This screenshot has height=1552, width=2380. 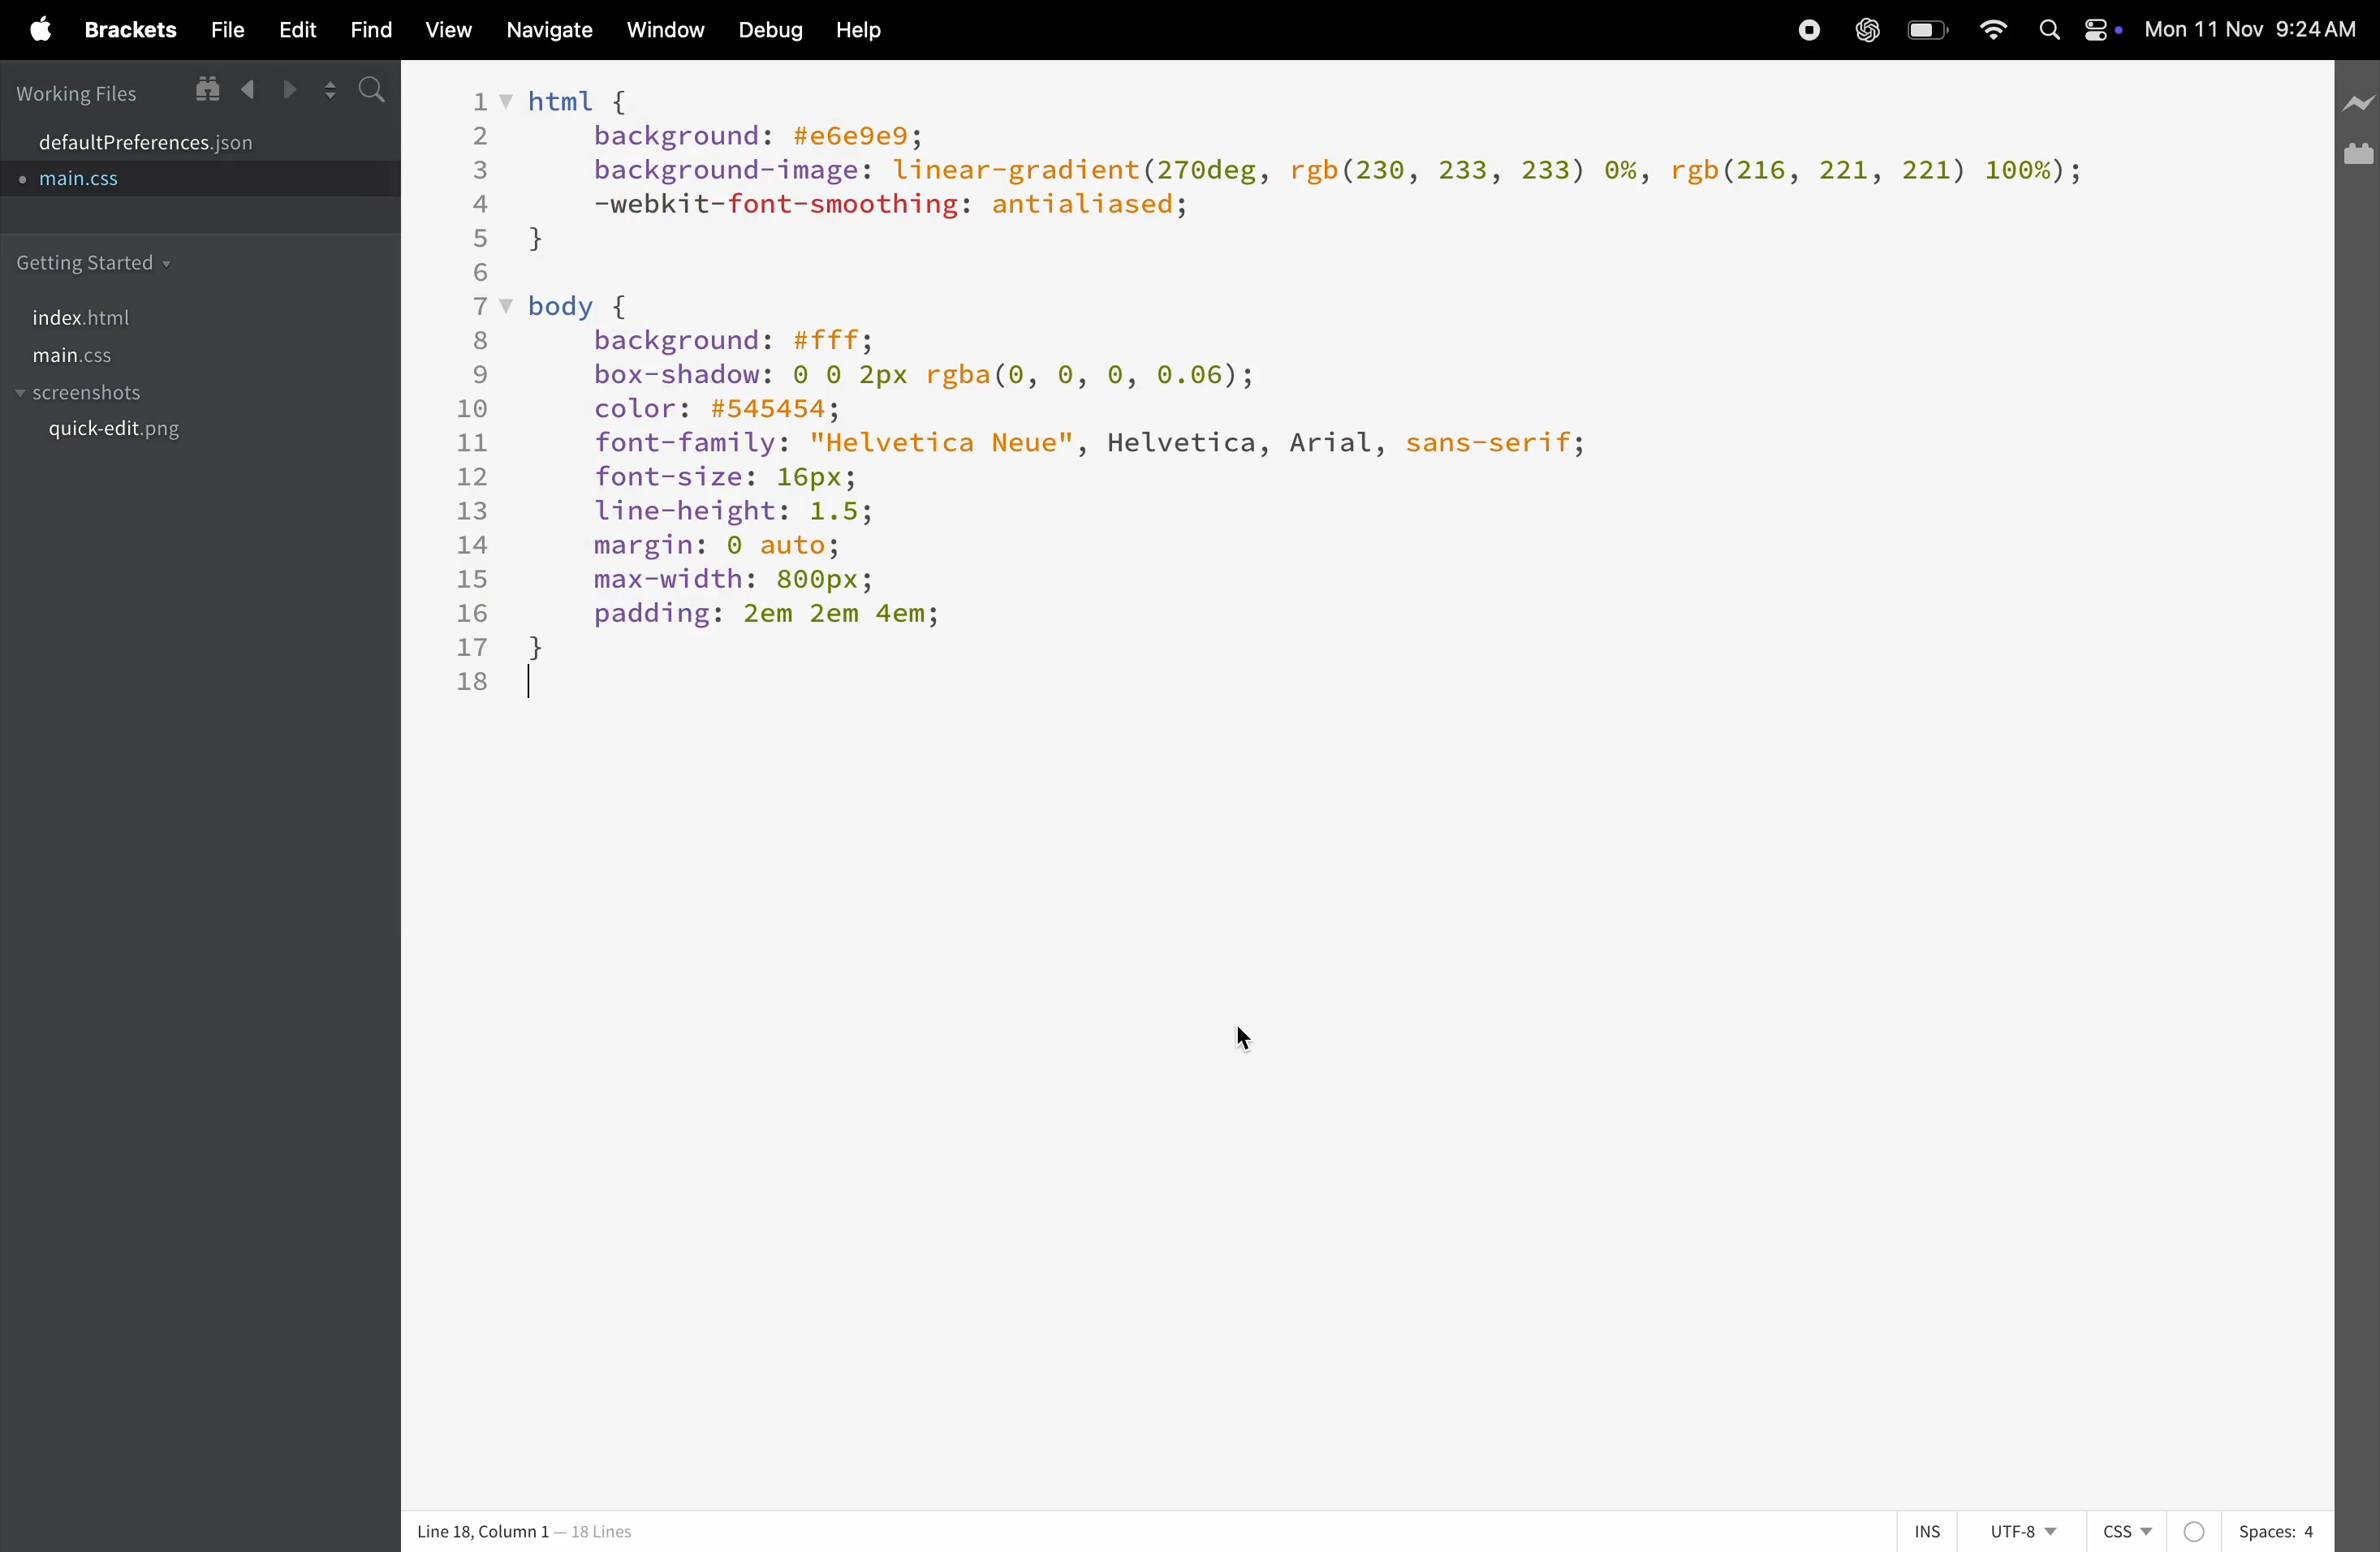 I want to click on working files, so click(x=75, y=92).